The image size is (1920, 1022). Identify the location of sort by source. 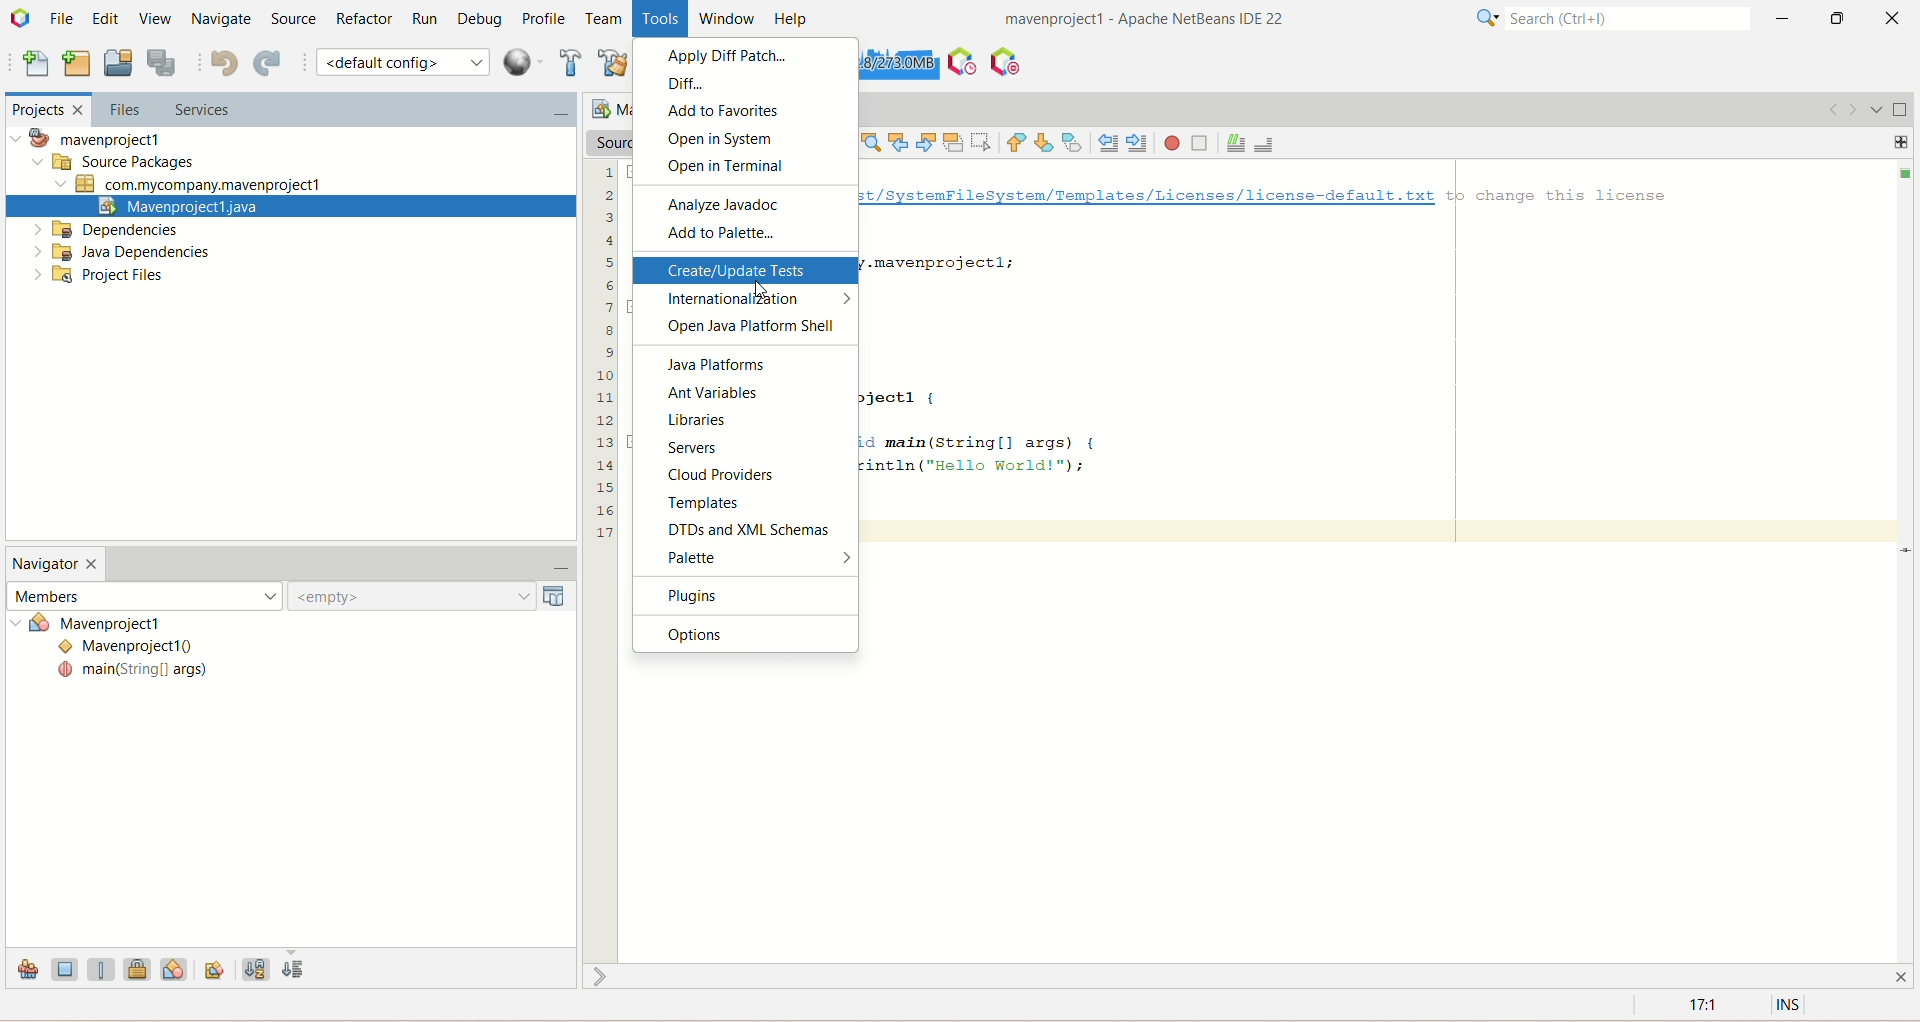
(295, 971).